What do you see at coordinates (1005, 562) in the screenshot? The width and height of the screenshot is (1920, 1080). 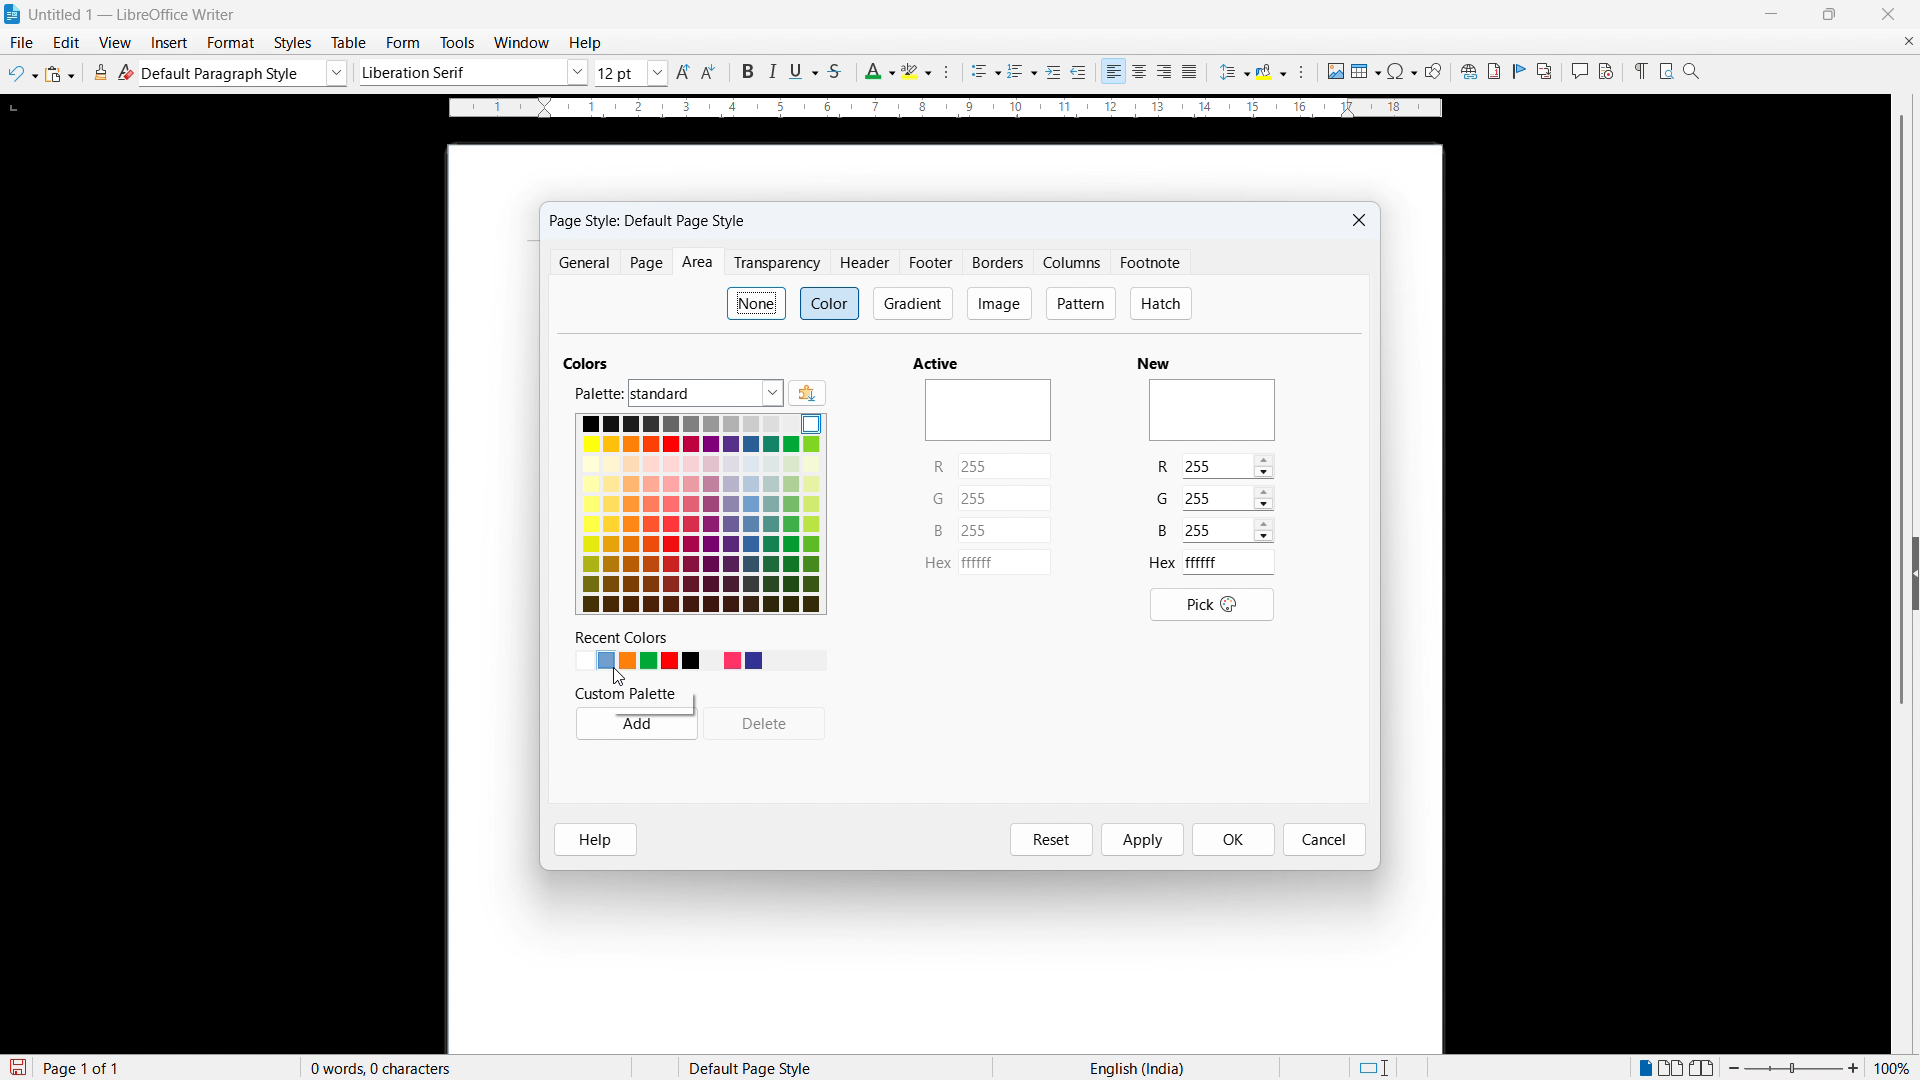 I see `set hex` at bounding box center [1005, 562].